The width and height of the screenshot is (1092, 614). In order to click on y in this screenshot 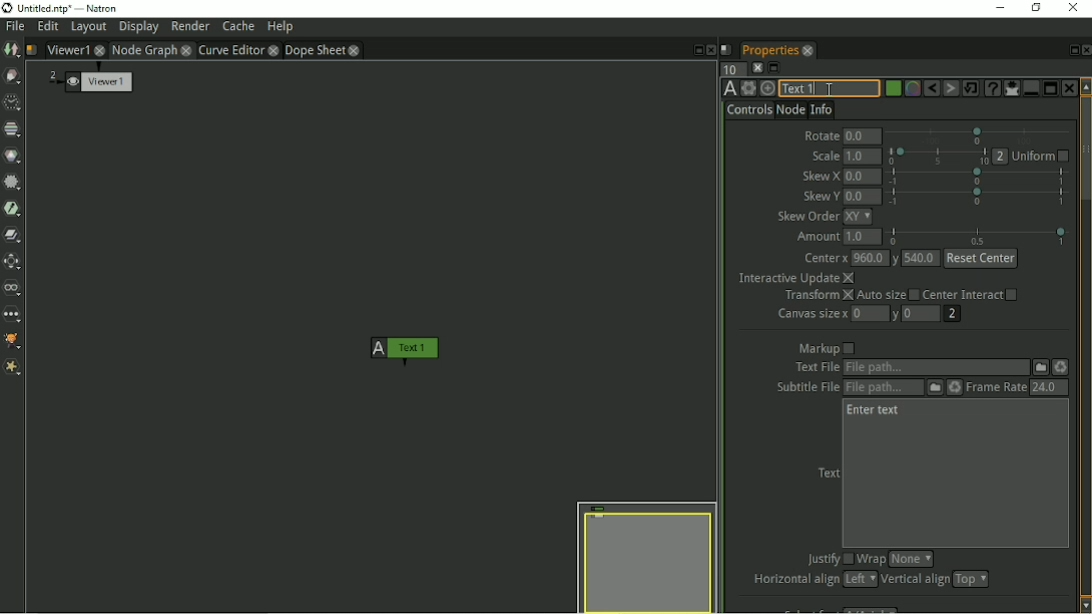, I will do `click(899, 257)`.